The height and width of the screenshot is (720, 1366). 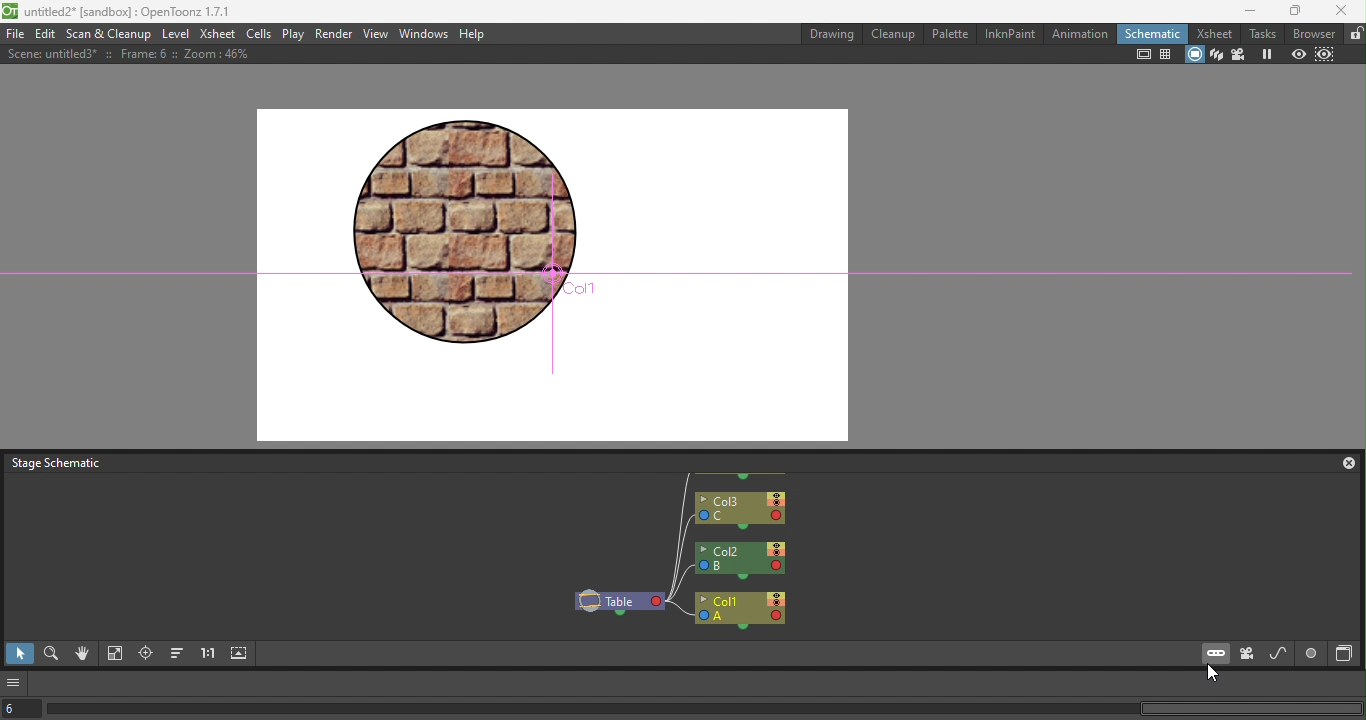 What do you see at coordinates (58, 462) in the screenshot?
I see `Stage schematic` at bounding box center [58, 462].